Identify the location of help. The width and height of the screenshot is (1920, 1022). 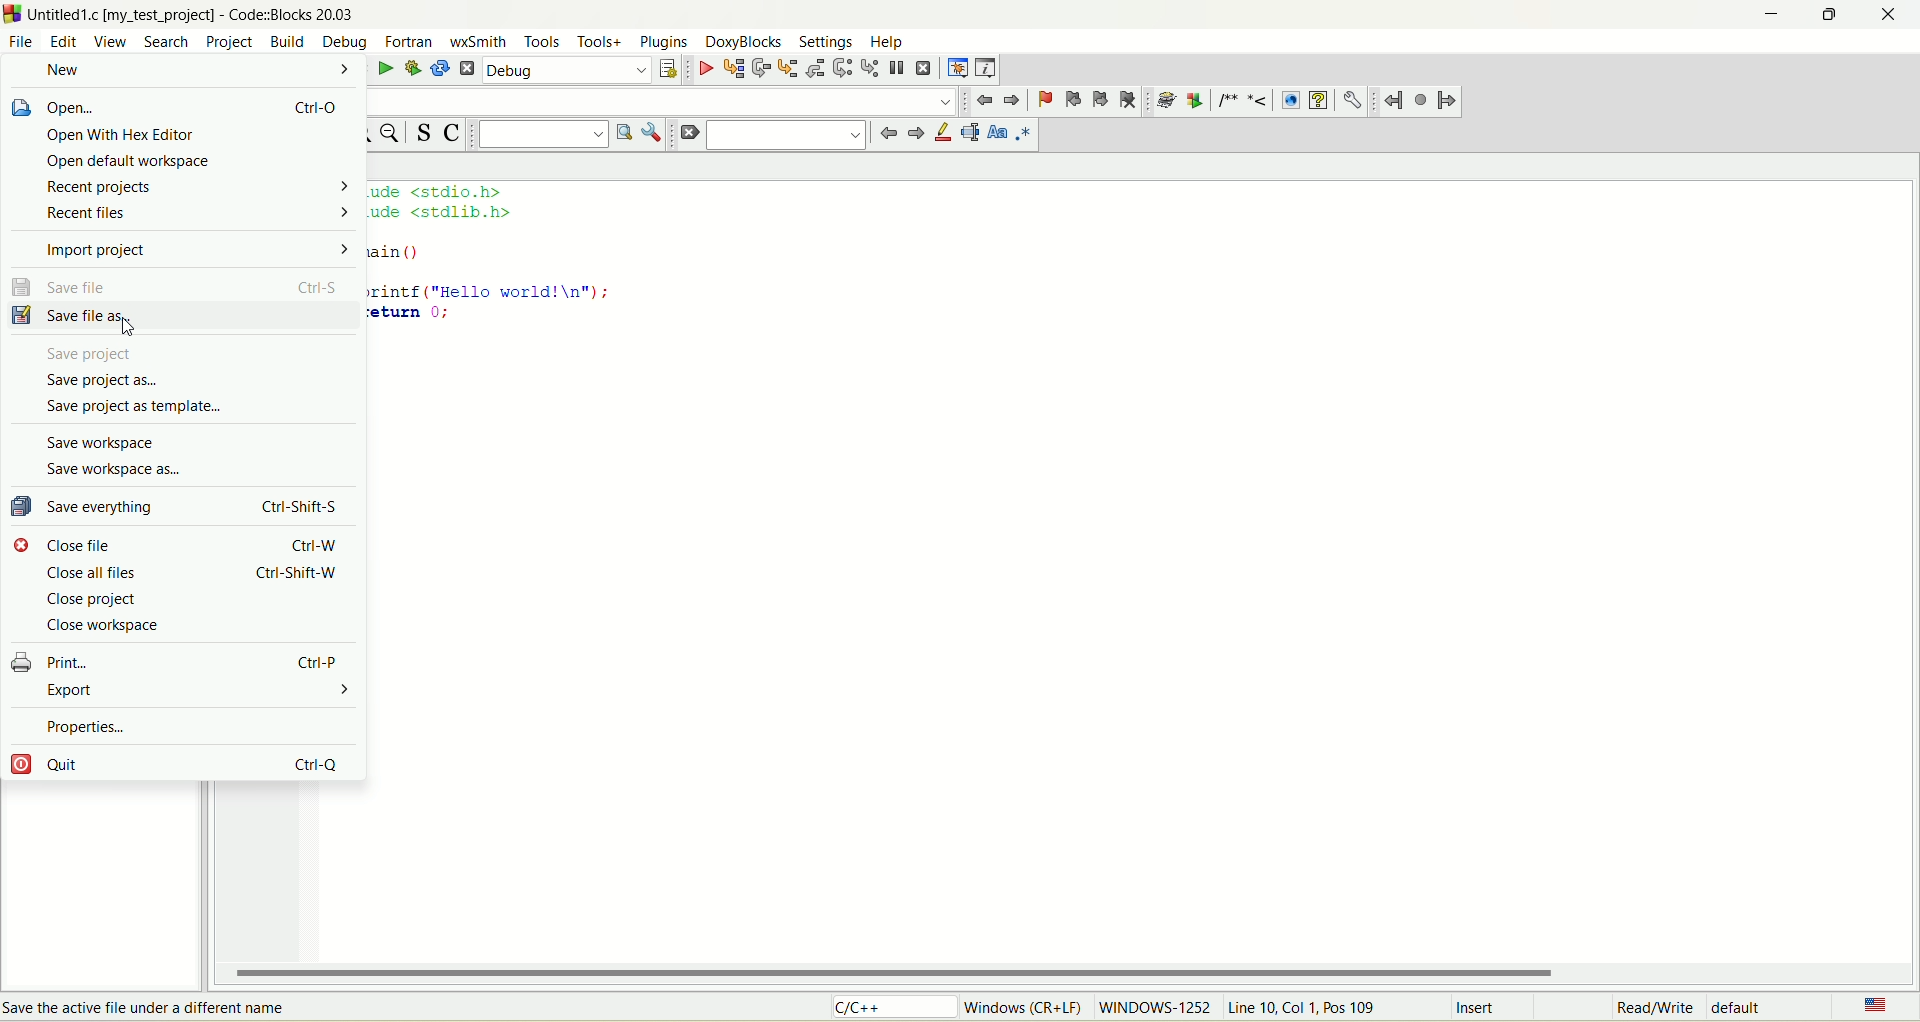
(887, 43).